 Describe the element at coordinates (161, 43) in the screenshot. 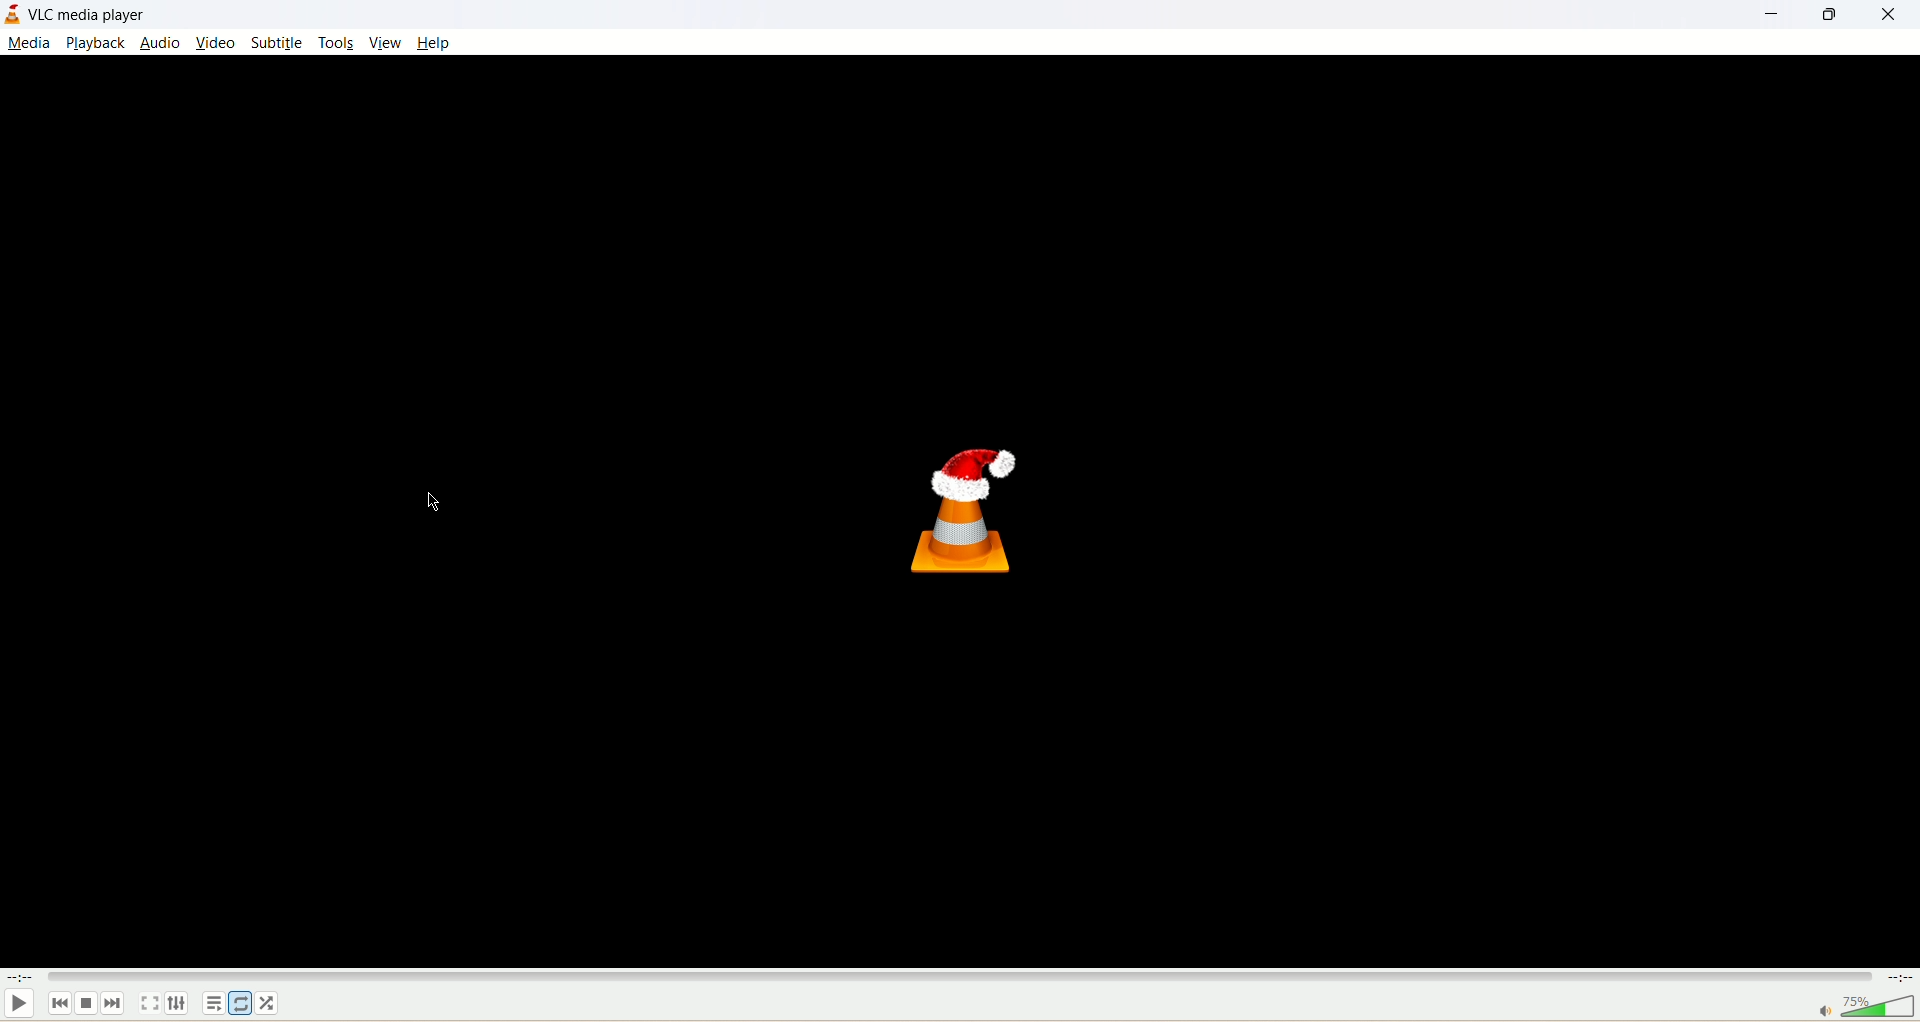

I see `audio` at that location.